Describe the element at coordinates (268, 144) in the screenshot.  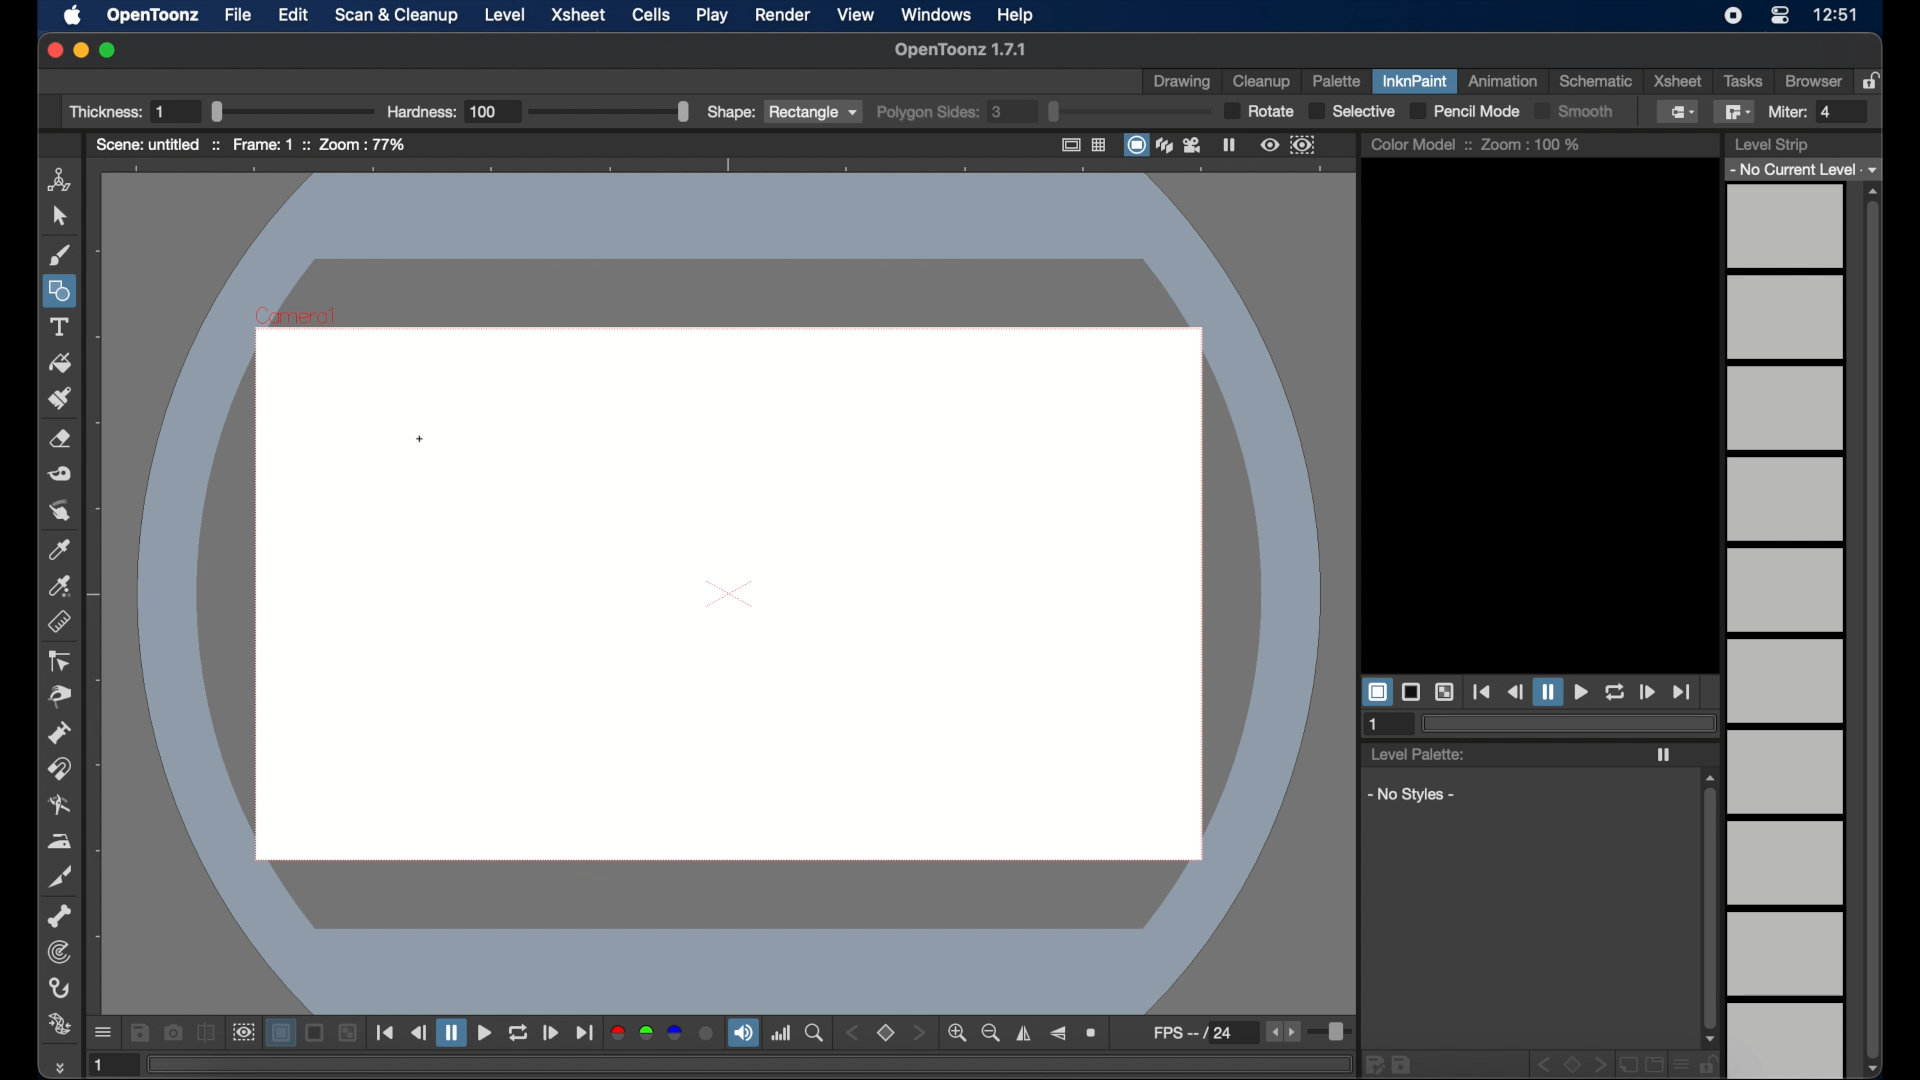
I see `frame: 1` at that location.